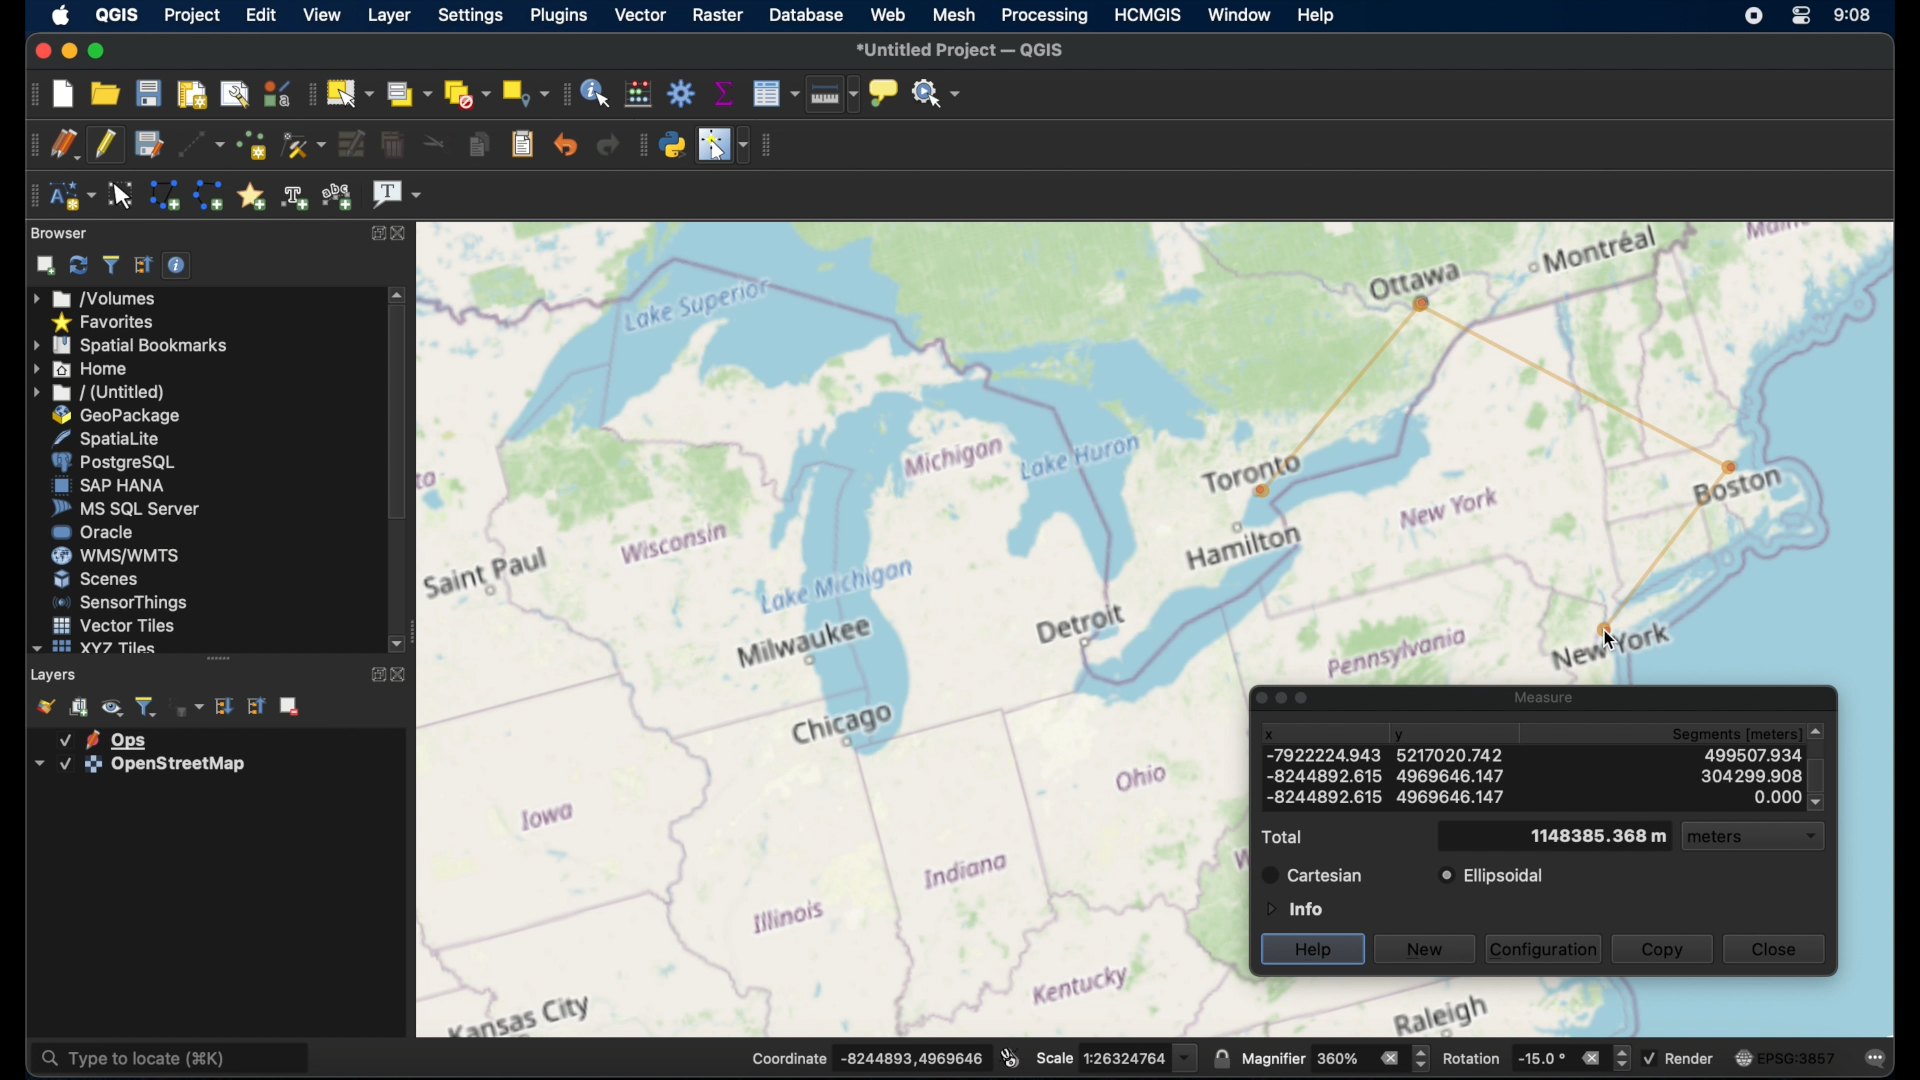 This screenshot has width=1920, height=1080. What do you see at coordinates (1402, 737) in the screenshot?
I see `y` at bounding box center [1402, 737].